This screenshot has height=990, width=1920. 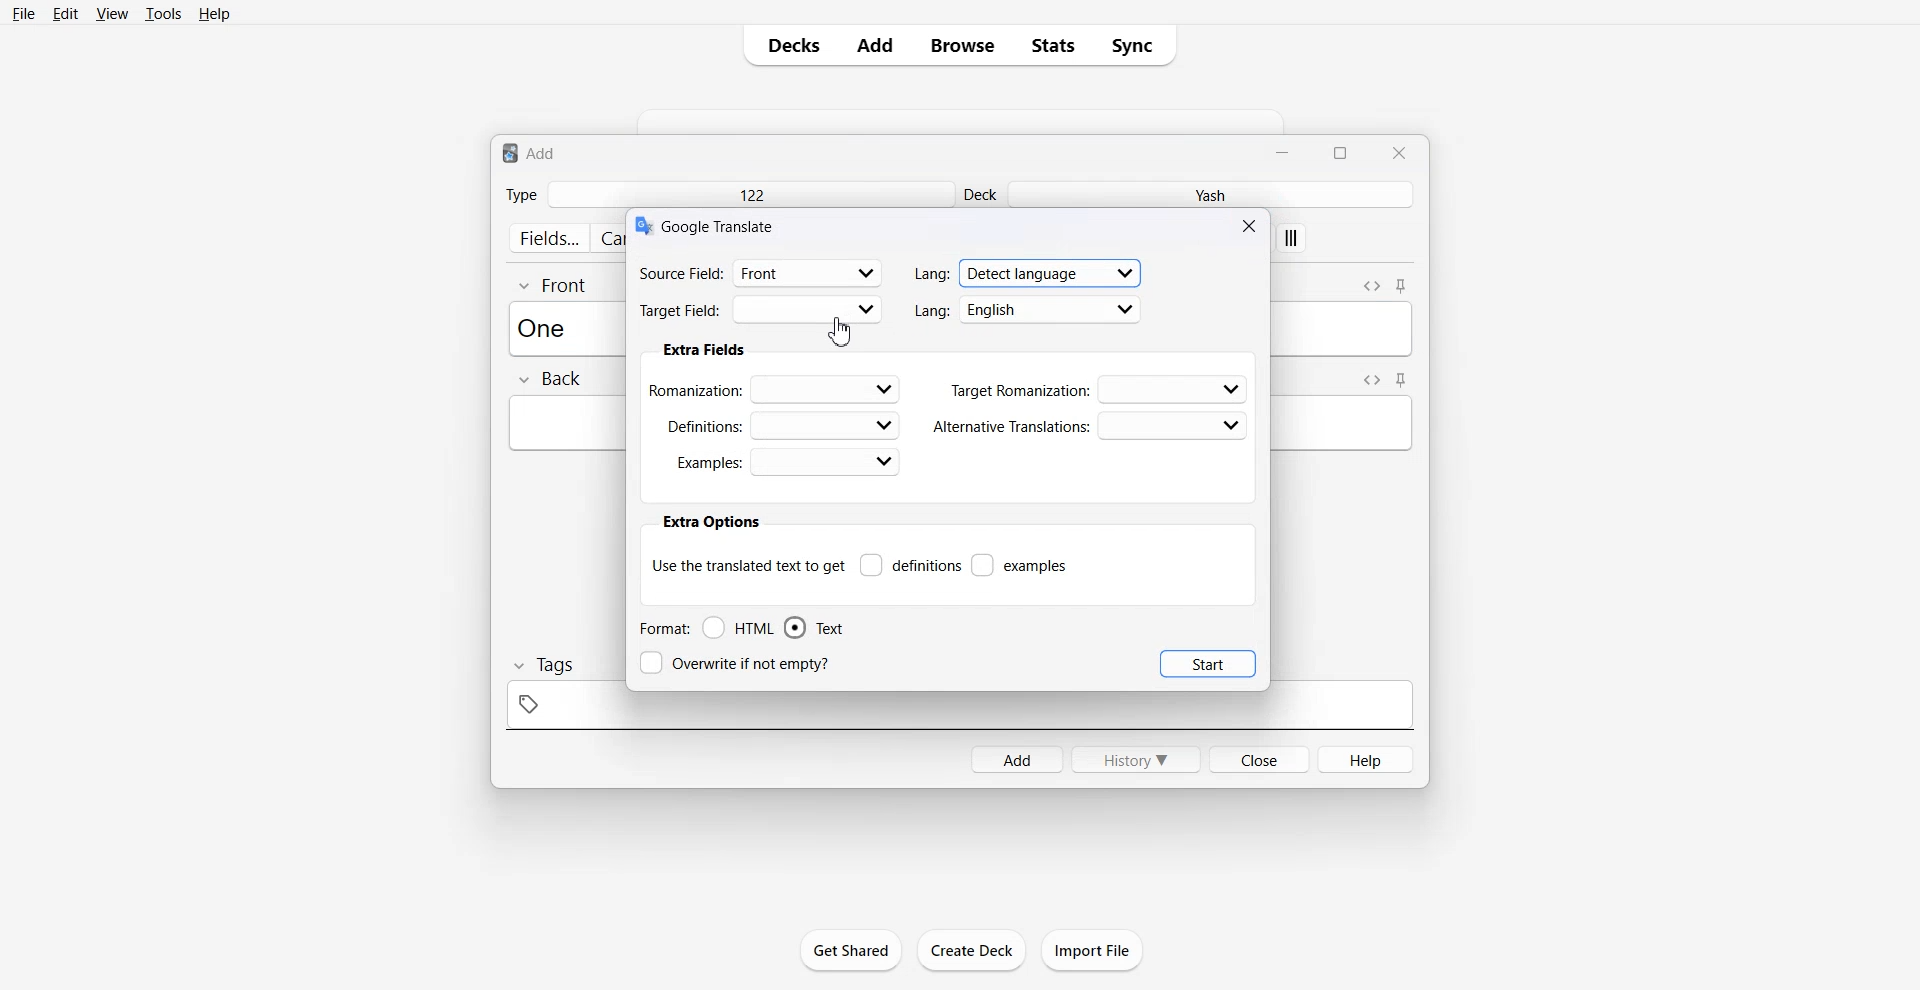 I want to click on language, so click(x=1028, y=310).